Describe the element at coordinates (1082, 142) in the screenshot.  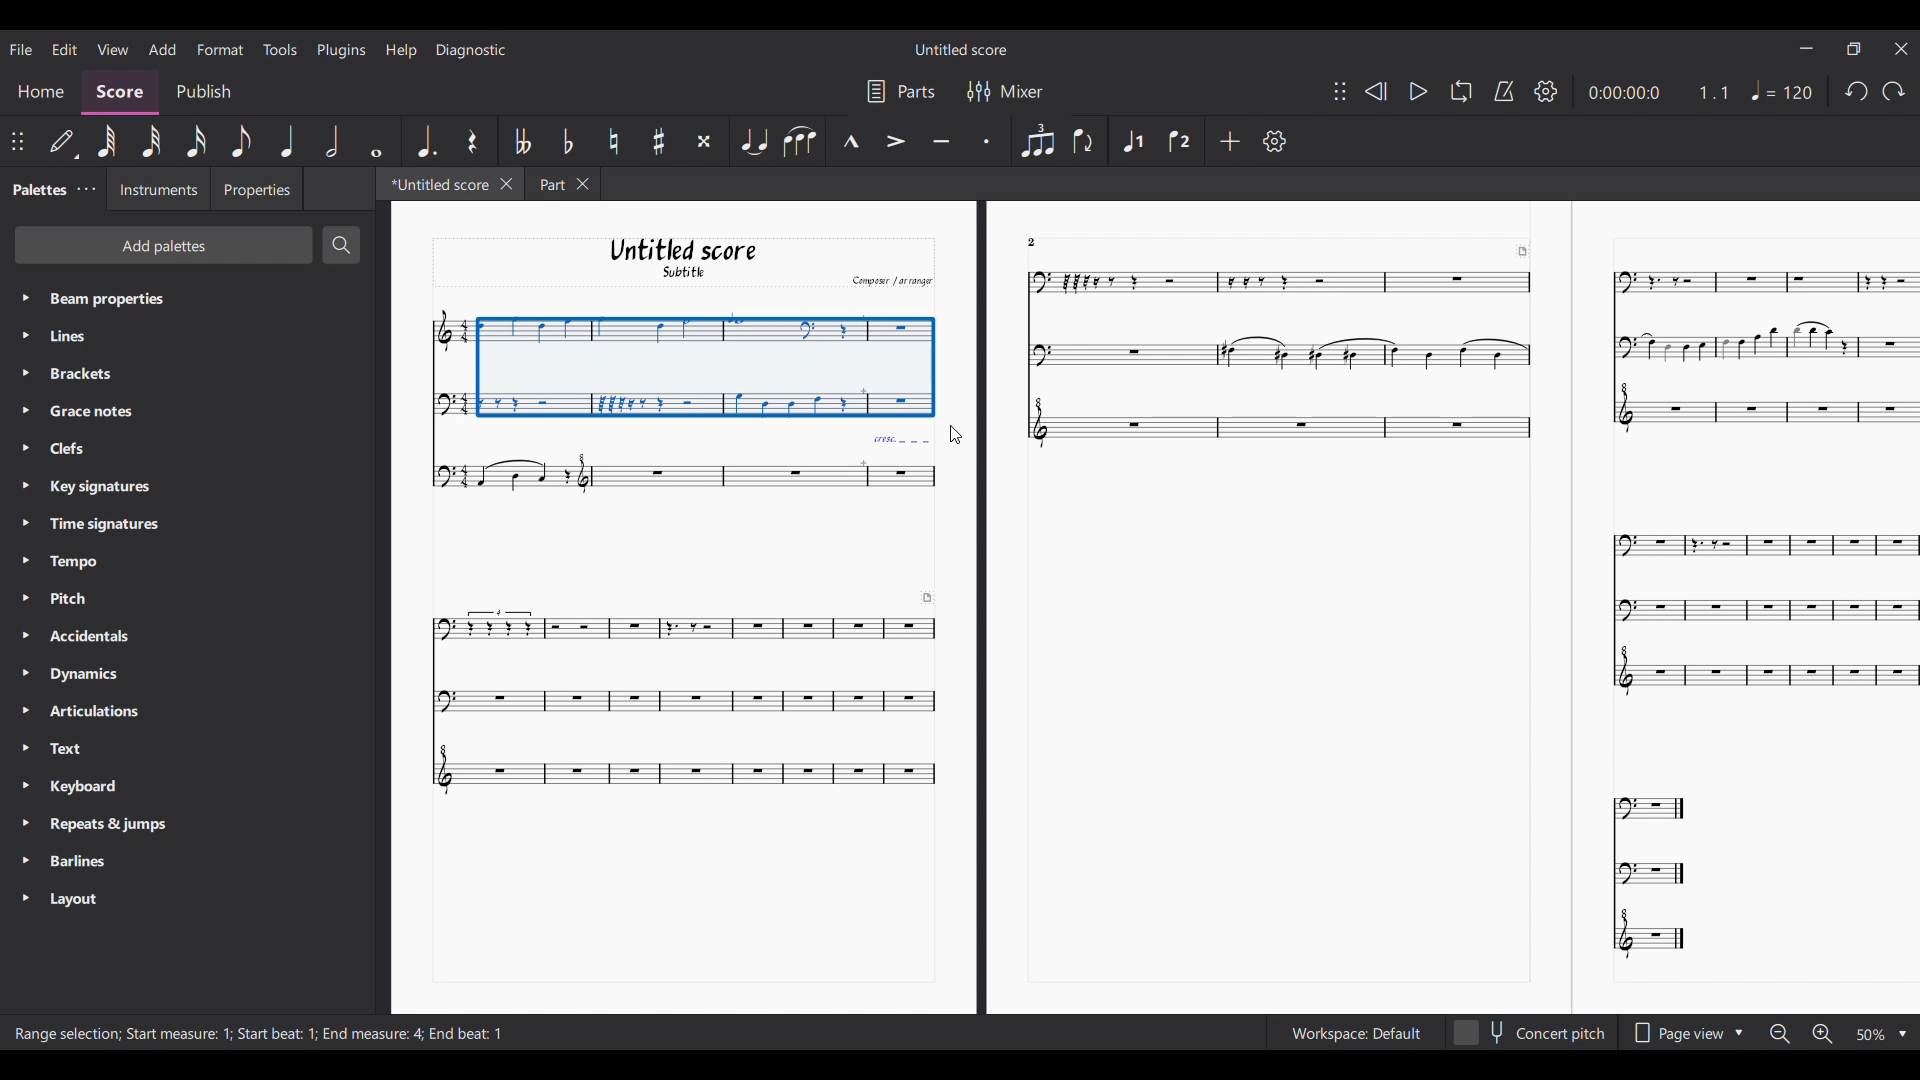
I see `Flip direction` at that location.